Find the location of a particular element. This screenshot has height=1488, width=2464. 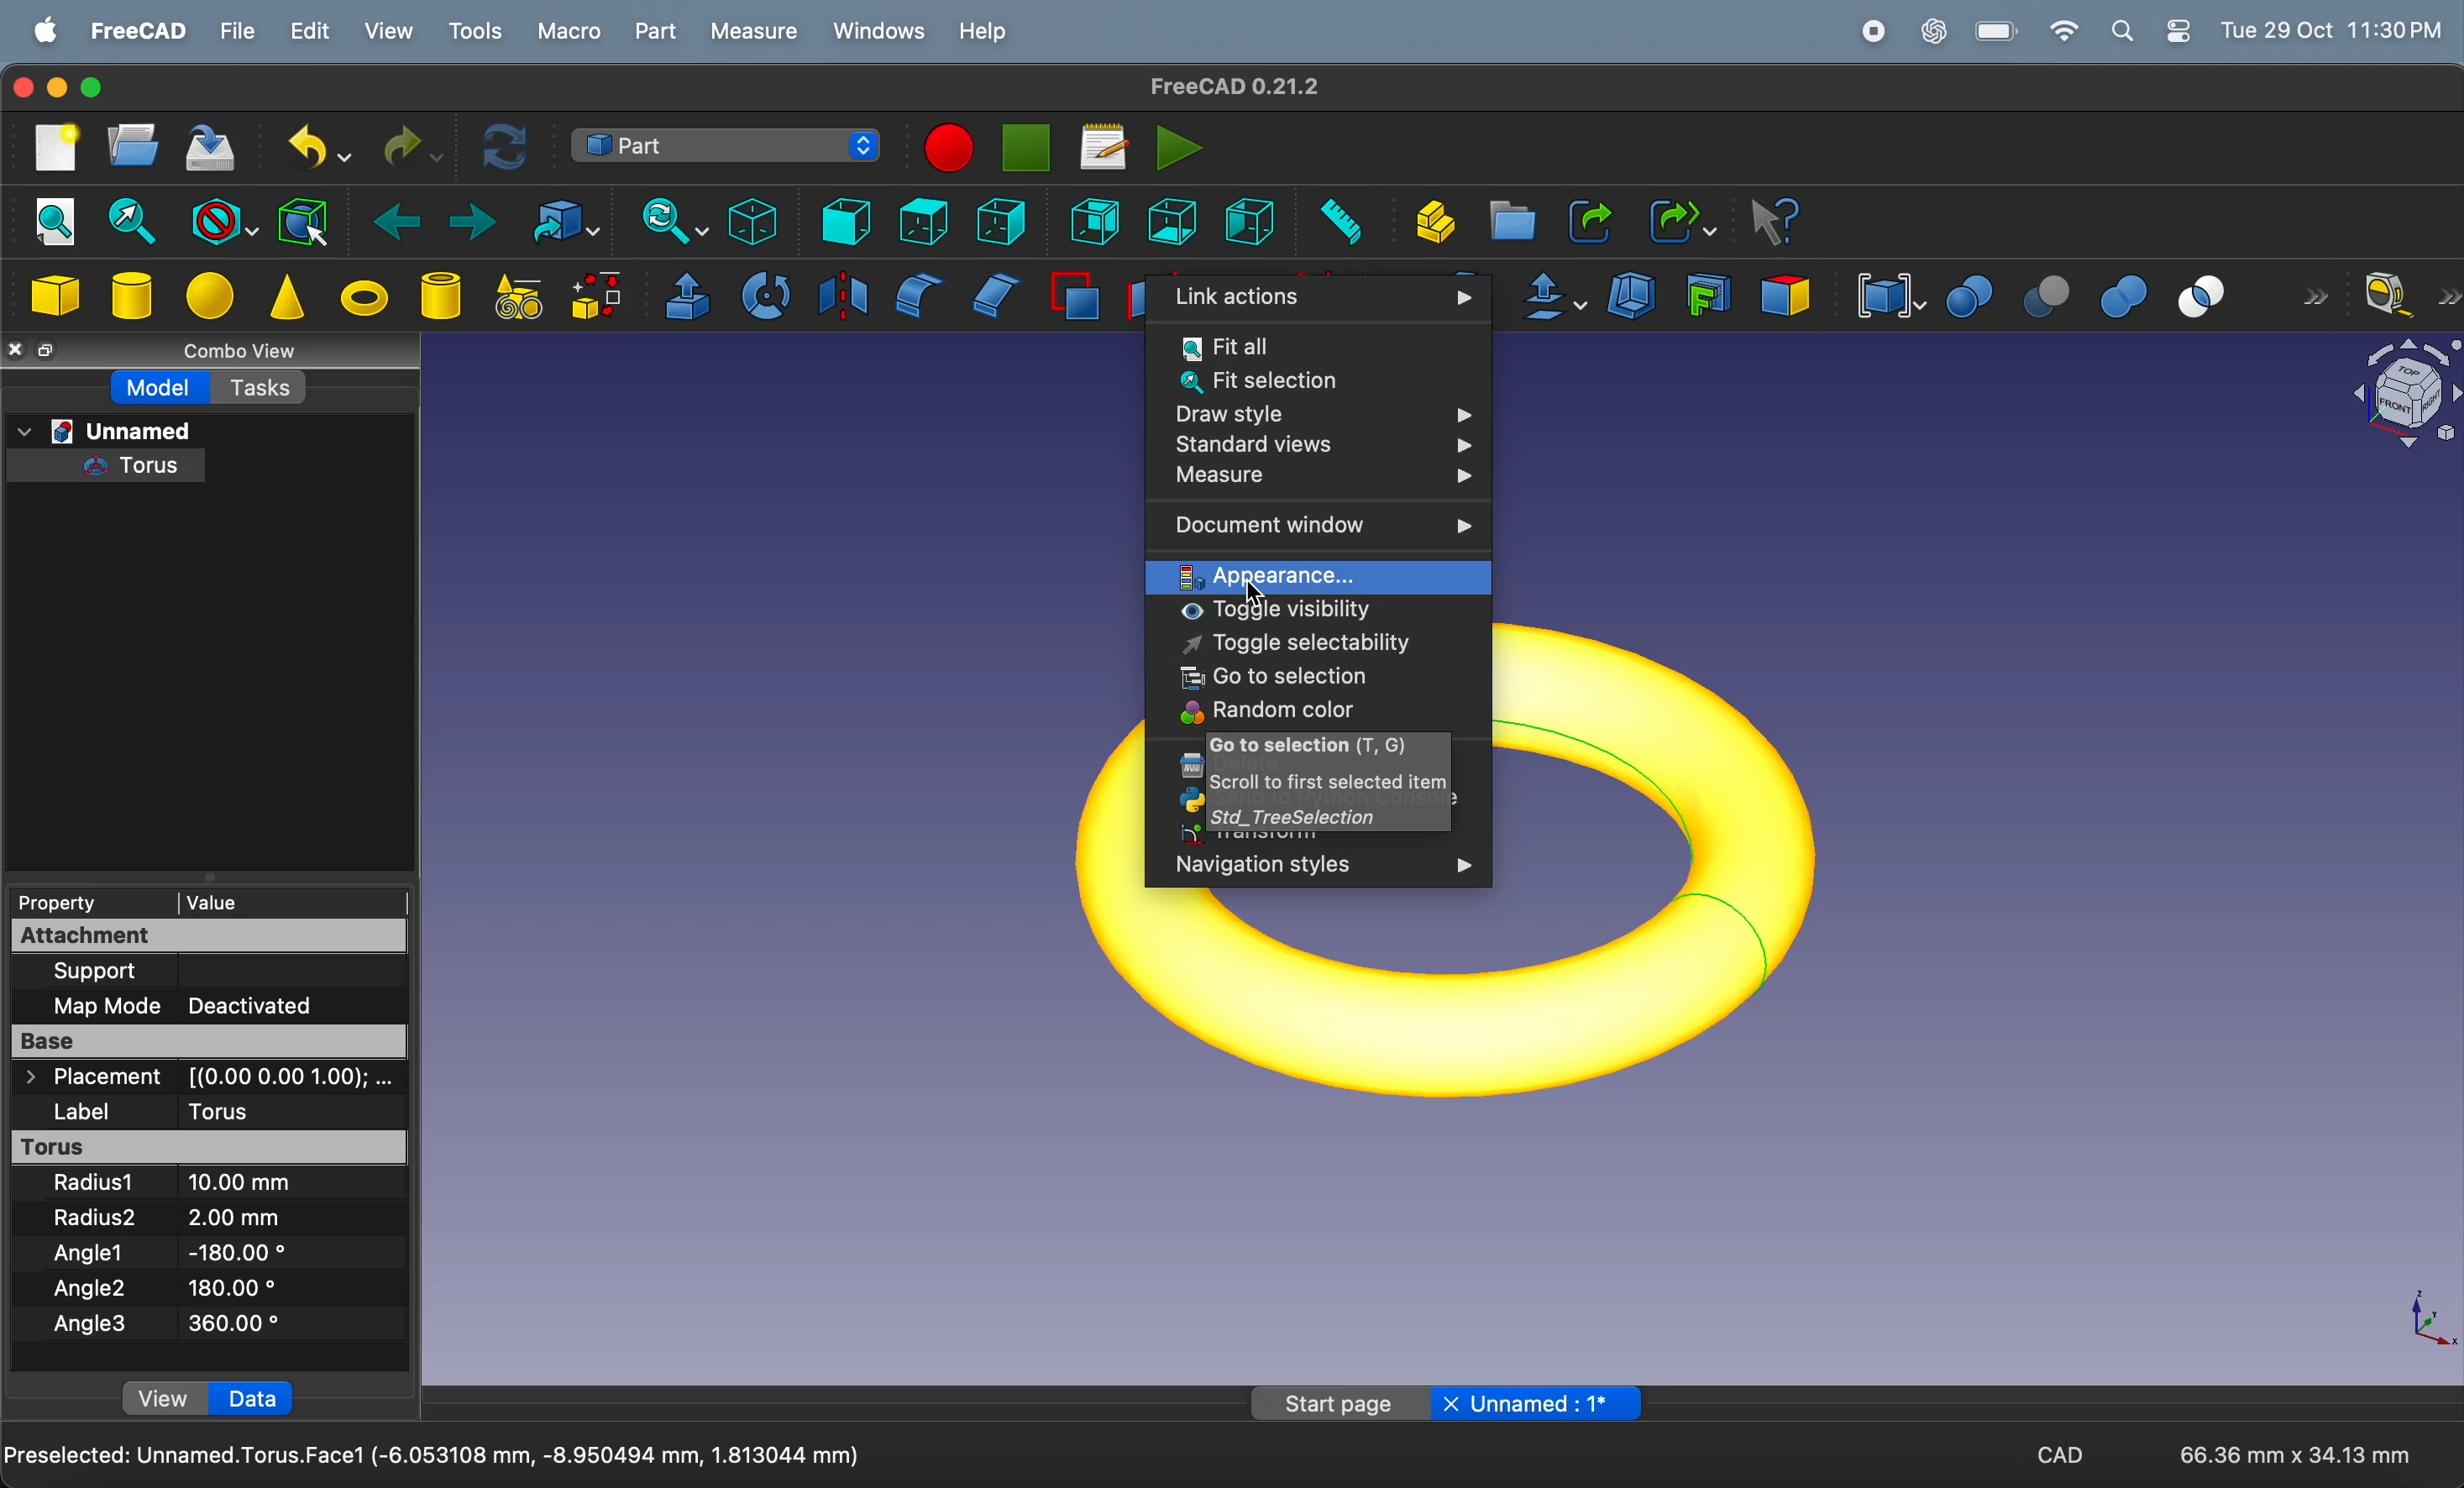

Angle 3 is located at coordinates (90, 1326).